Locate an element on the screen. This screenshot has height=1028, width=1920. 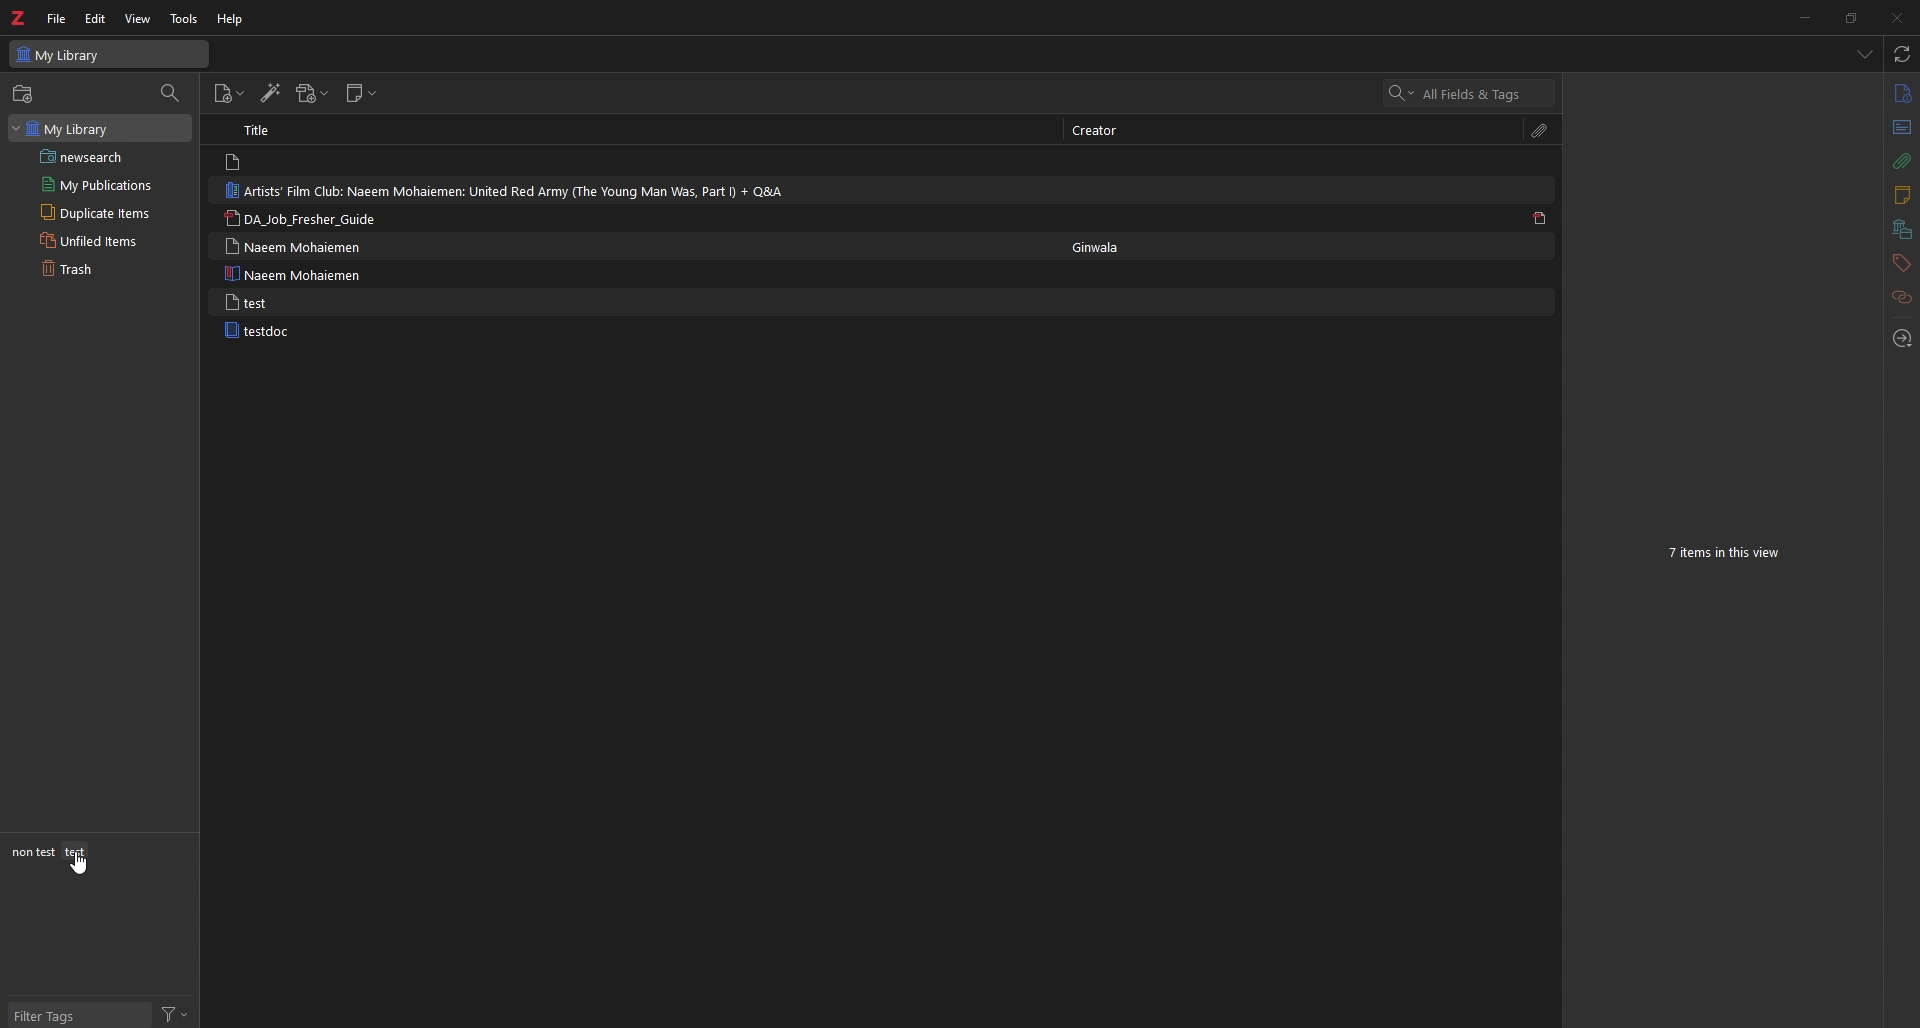
non test is located at coordinates (31, 853).